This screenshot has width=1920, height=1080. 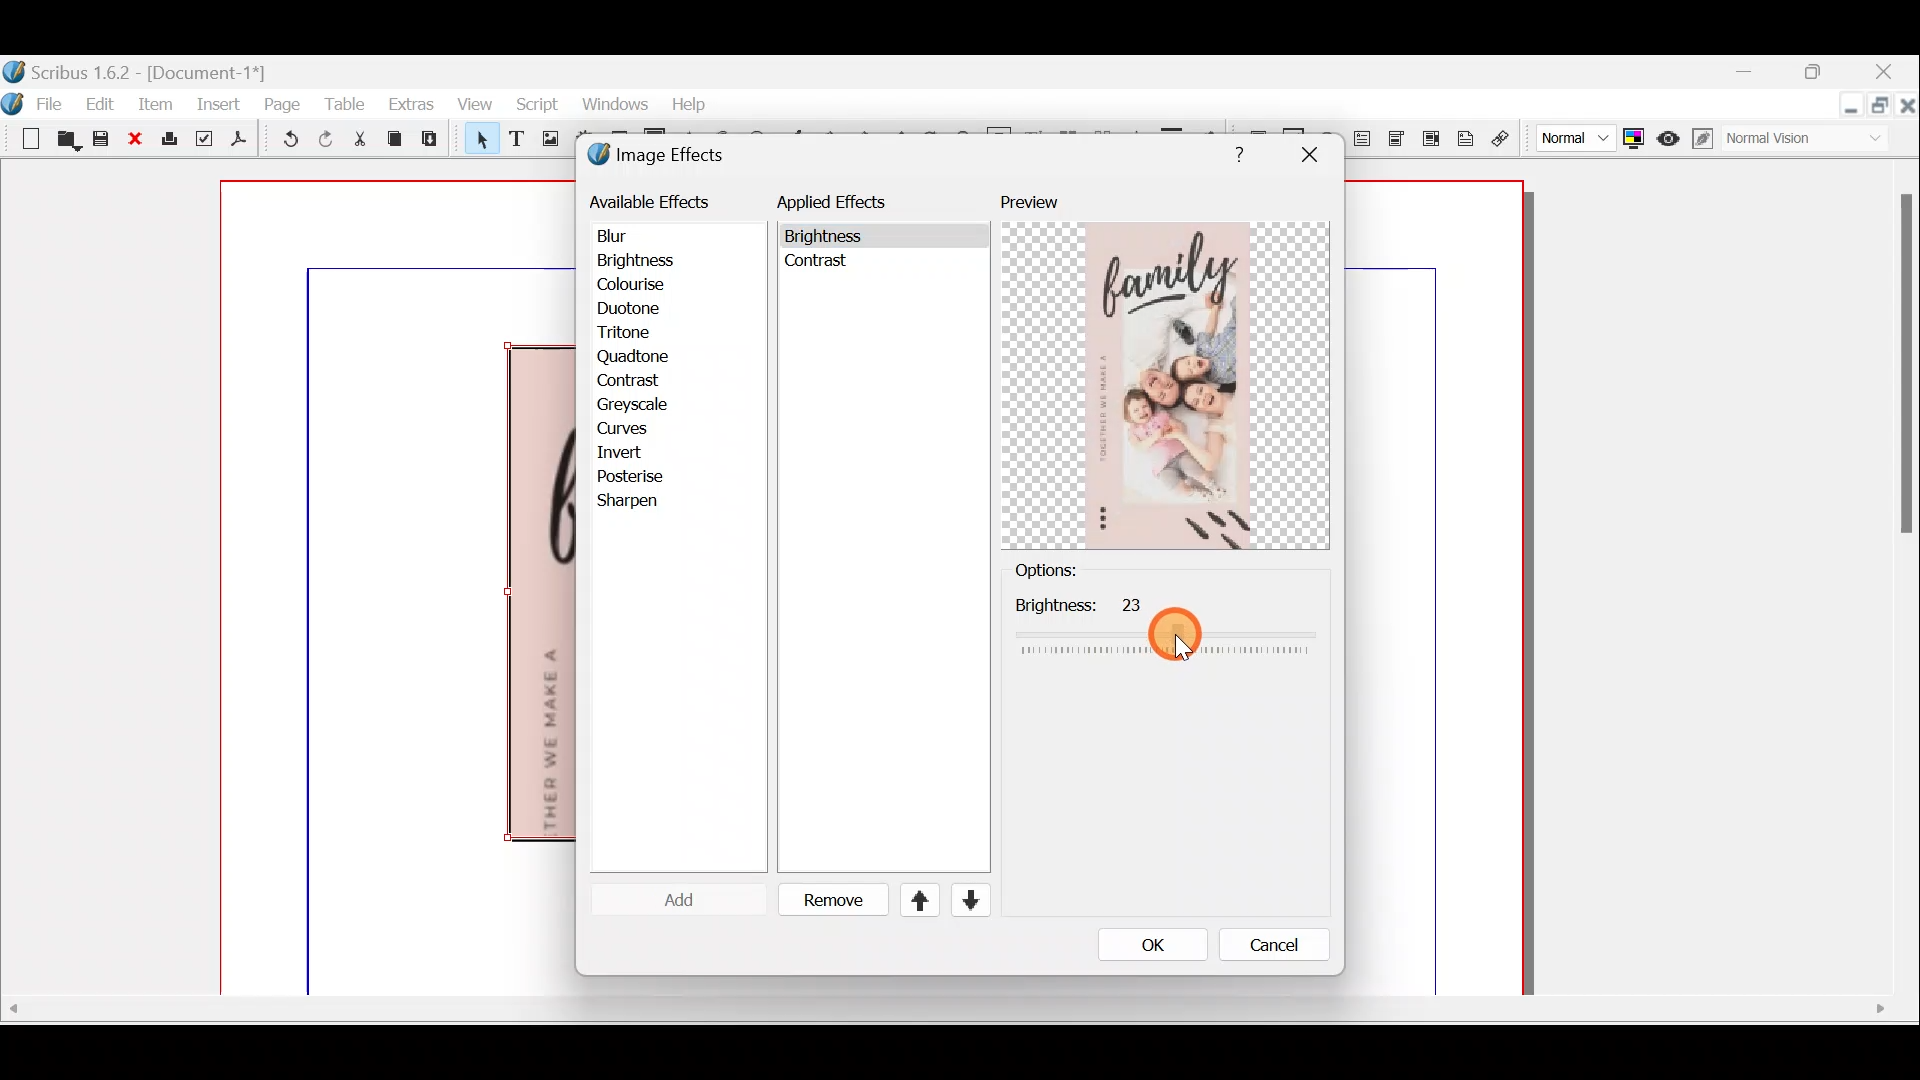 I want to click on Text frame, so click(x=515, y=140).